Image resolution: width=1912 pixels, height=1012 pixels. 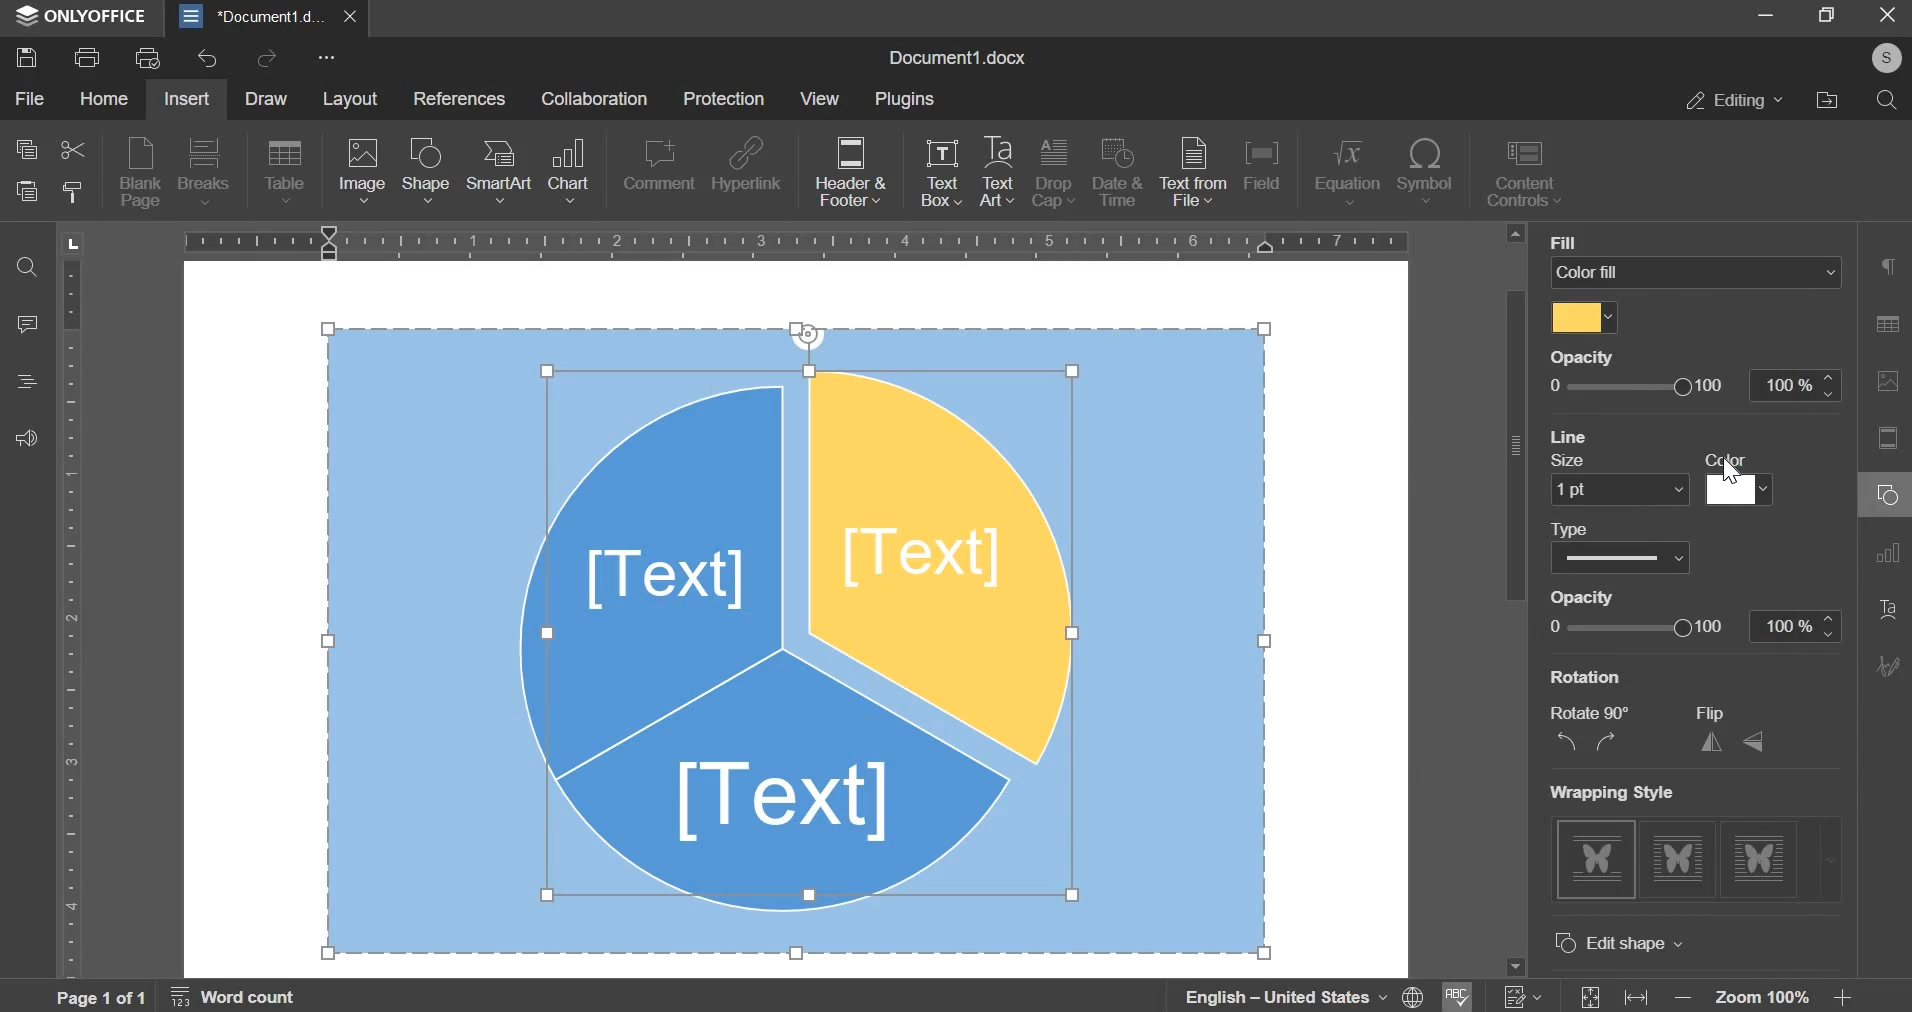 I want to click on line opacity, so click(x=1692, y=625).